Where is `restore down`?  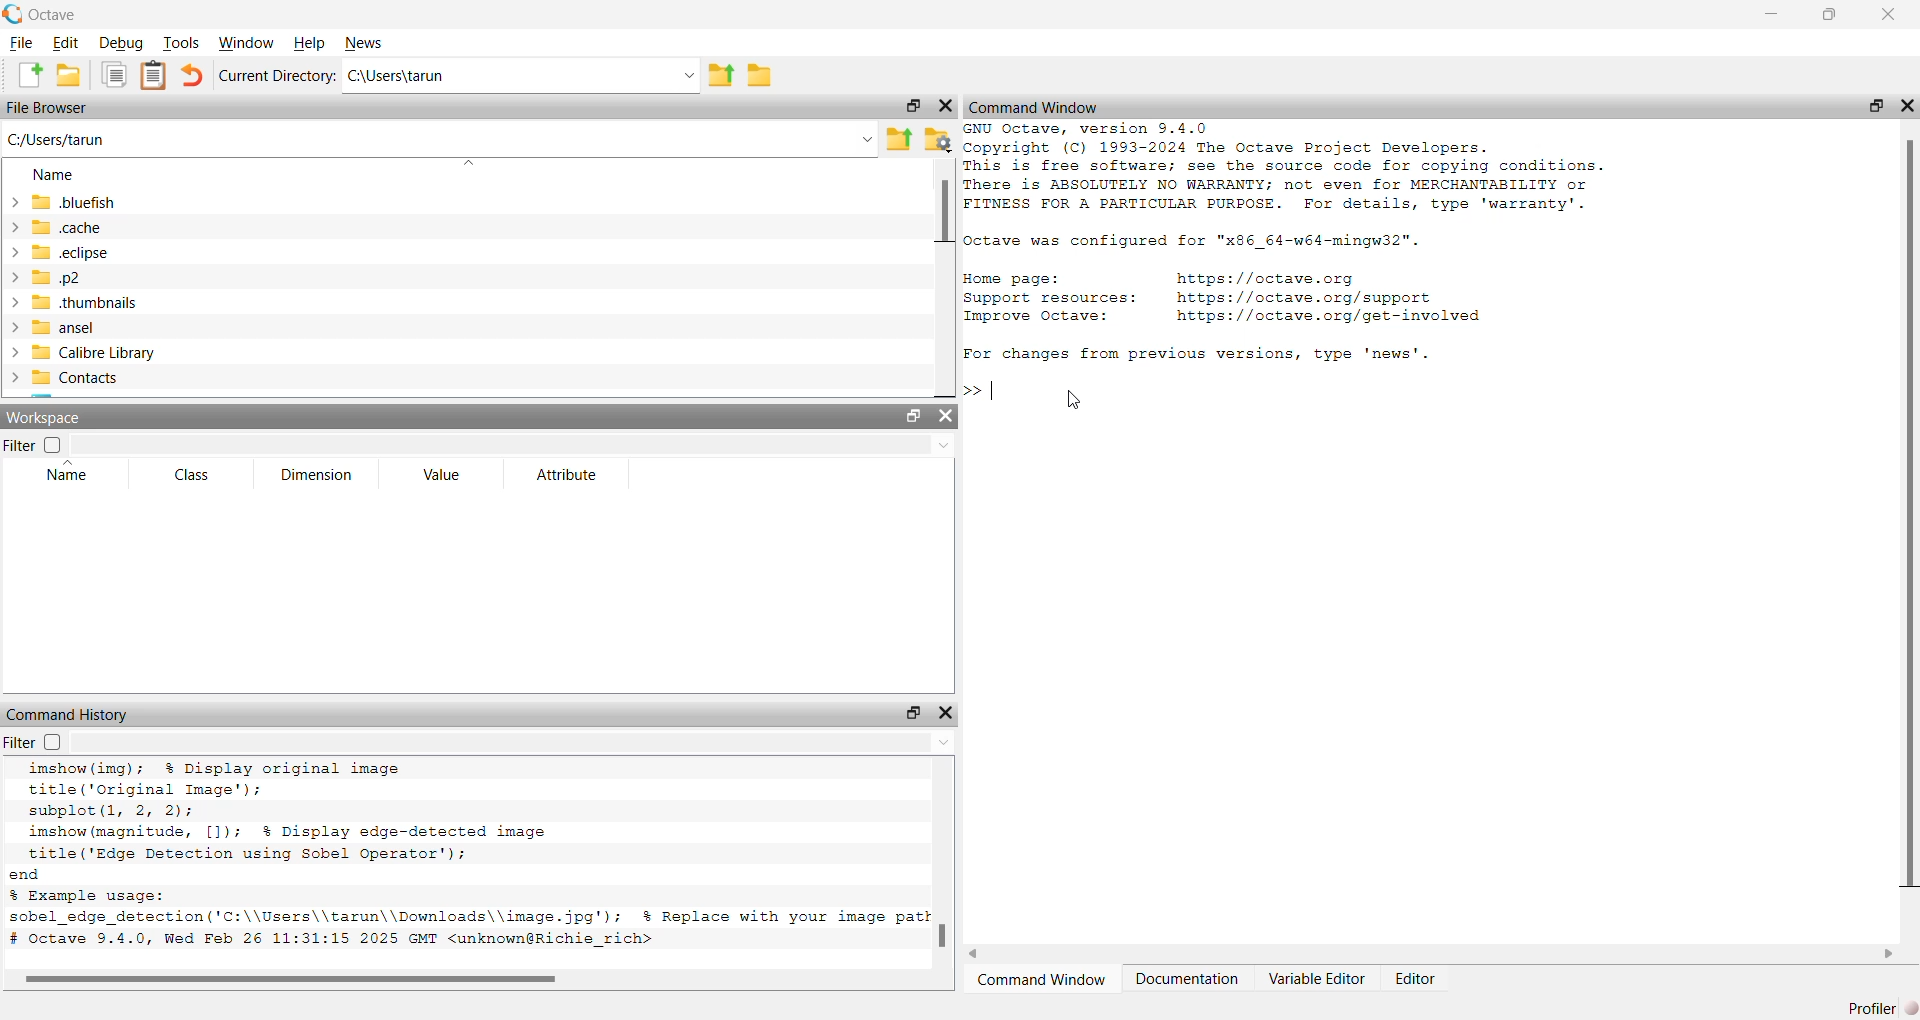 restore down is located at coordinates (915, 712).